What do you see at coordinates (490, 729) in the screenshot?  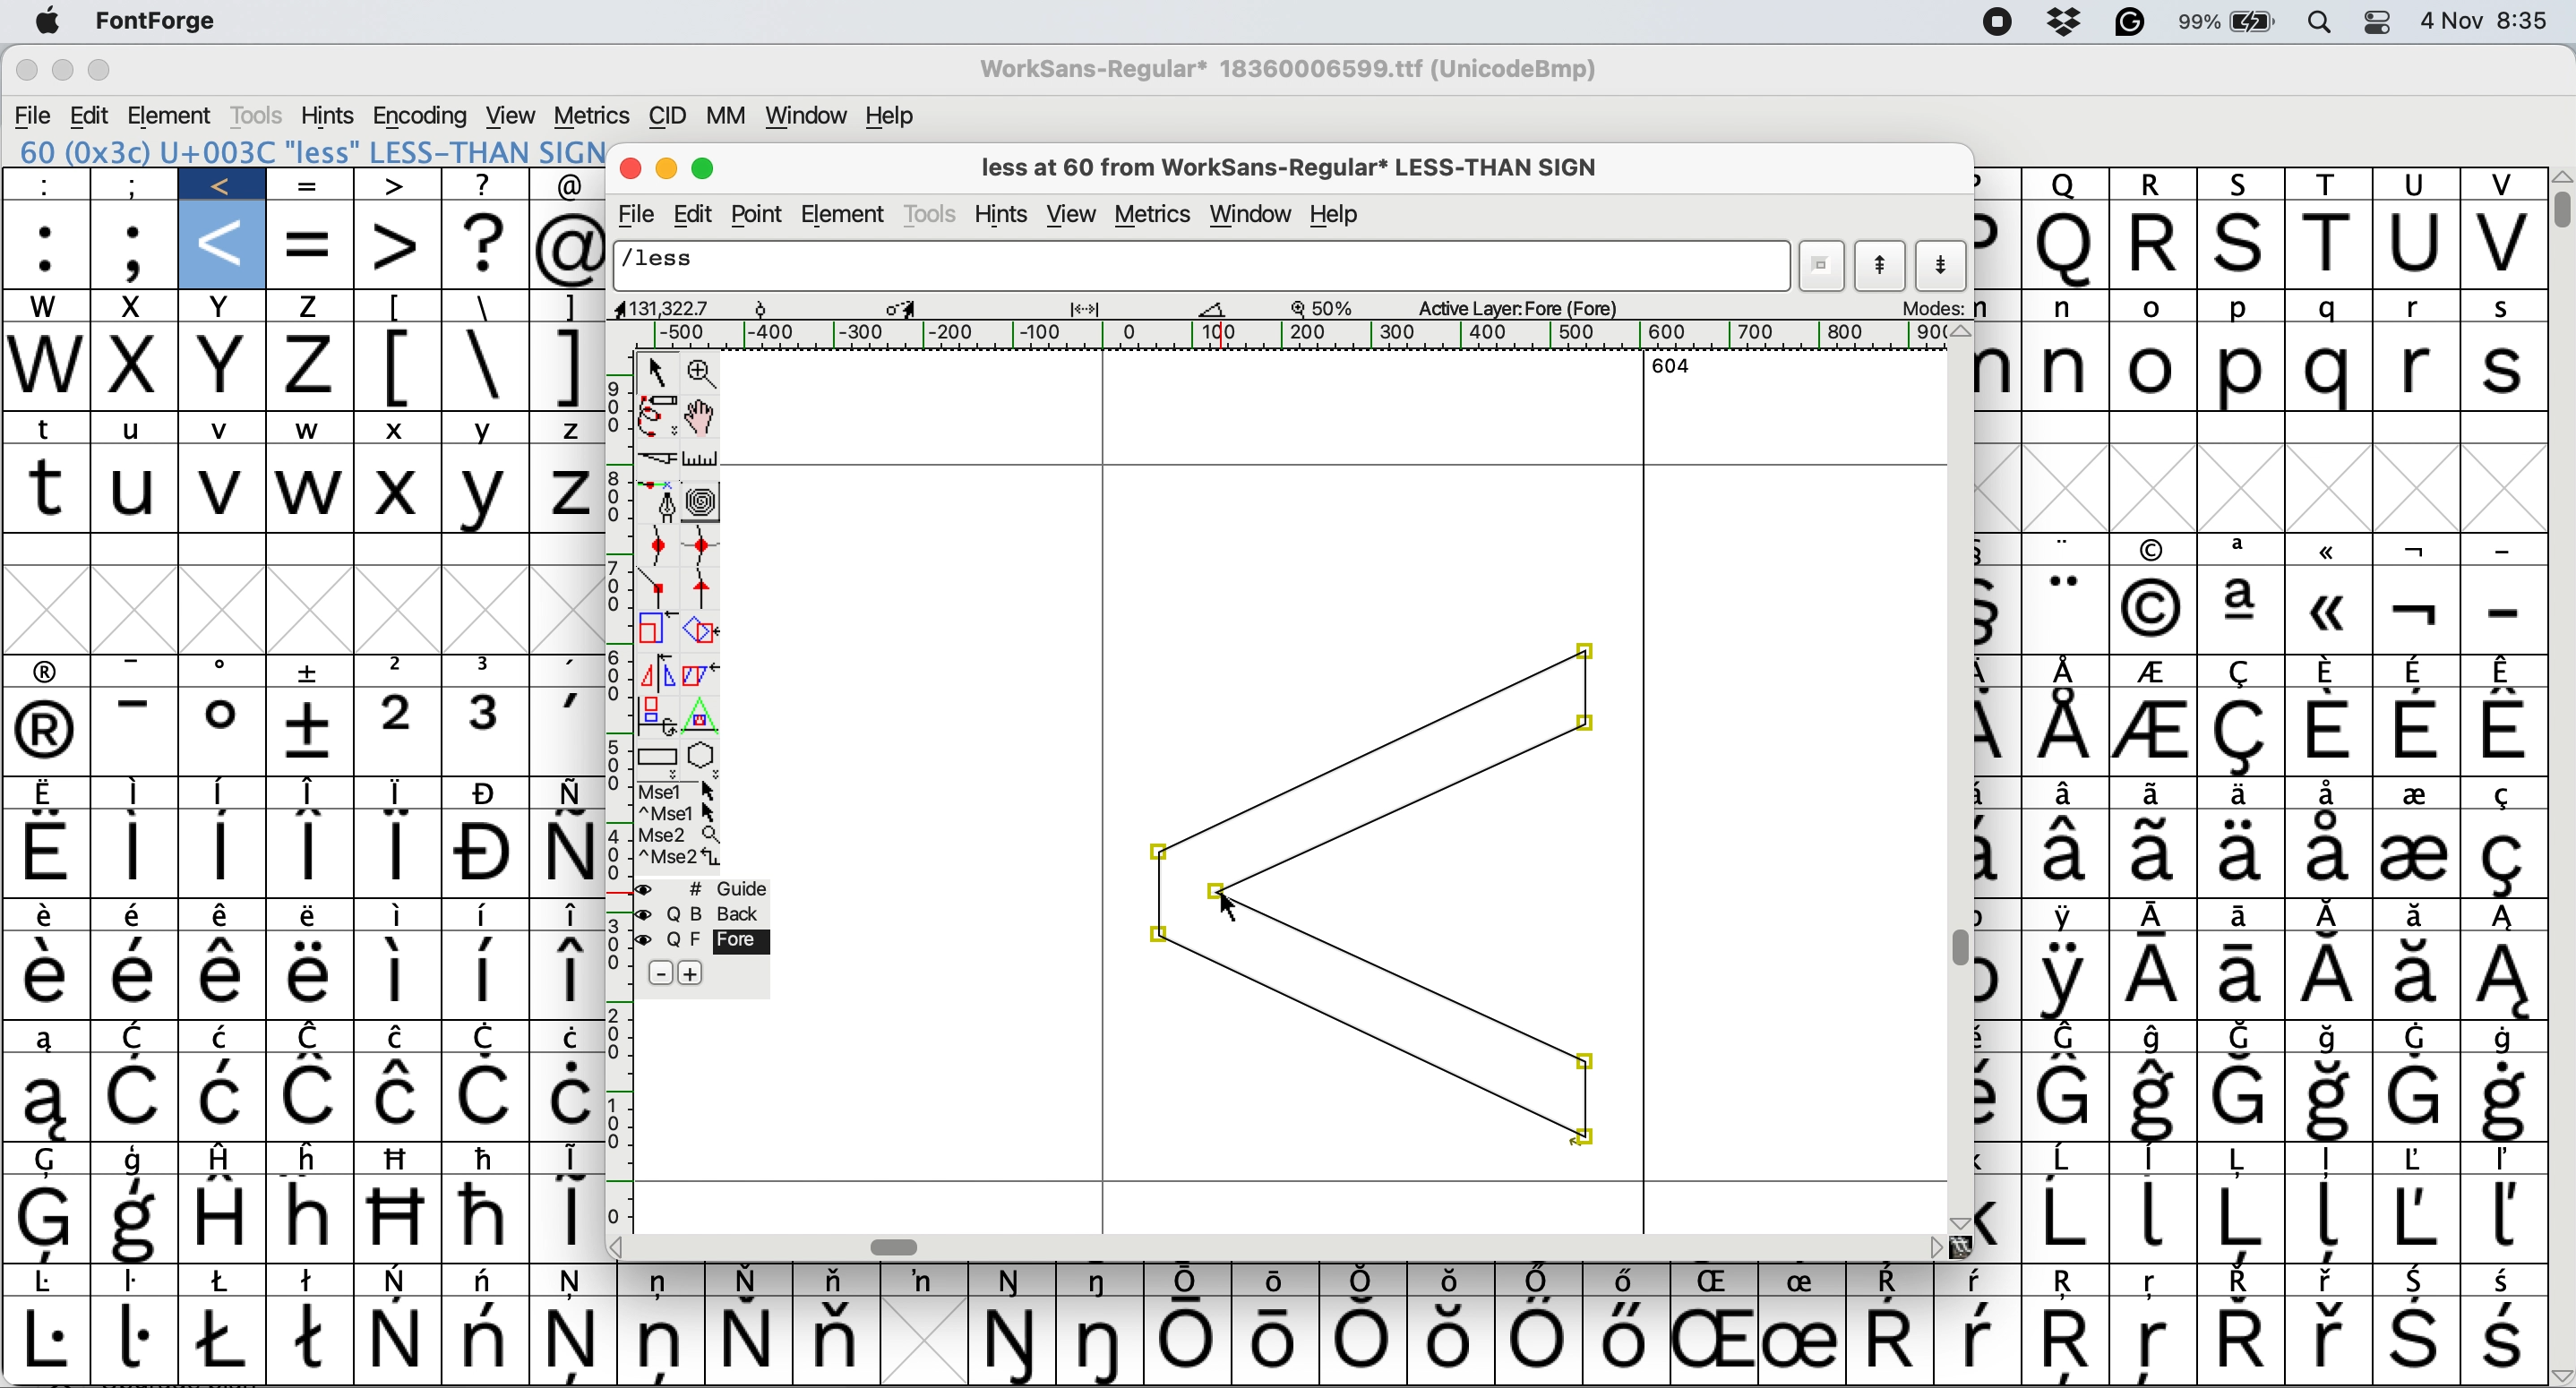 I see `3` at bounding box center [490, 729].